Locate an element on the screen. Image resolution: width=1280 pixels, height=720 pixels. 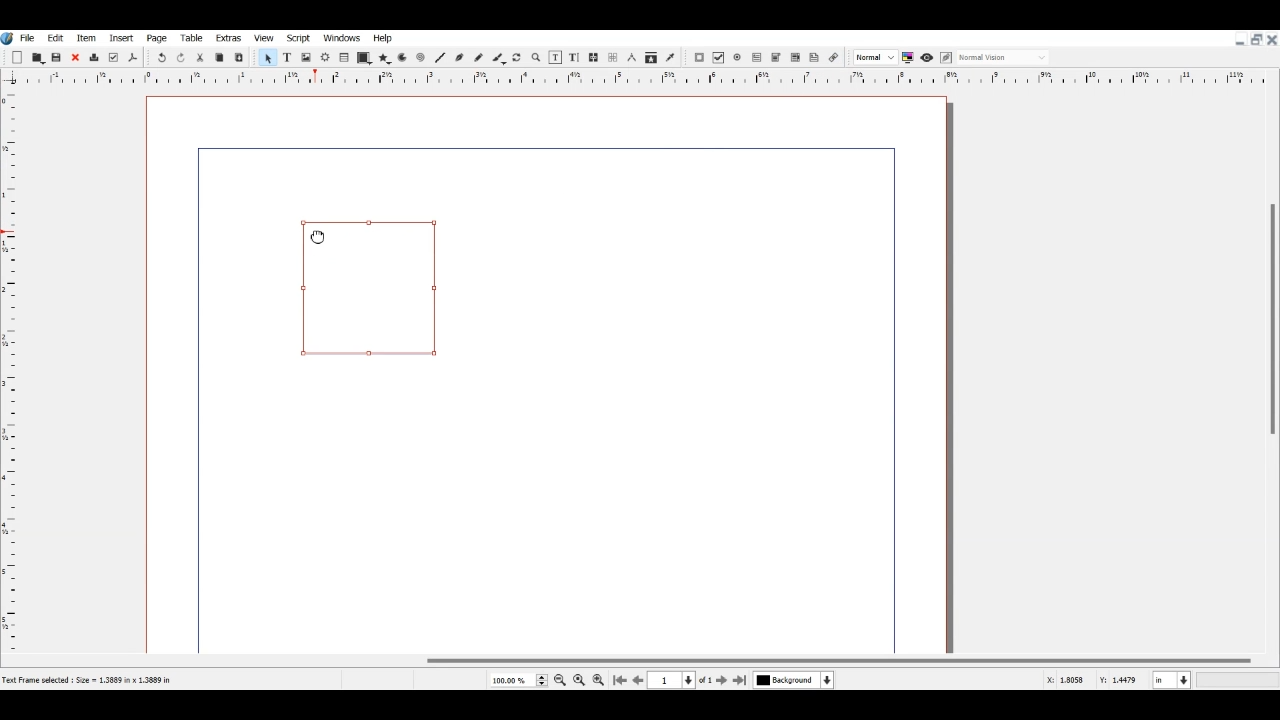
Toggle color management system is located at coordinates (909, 57).